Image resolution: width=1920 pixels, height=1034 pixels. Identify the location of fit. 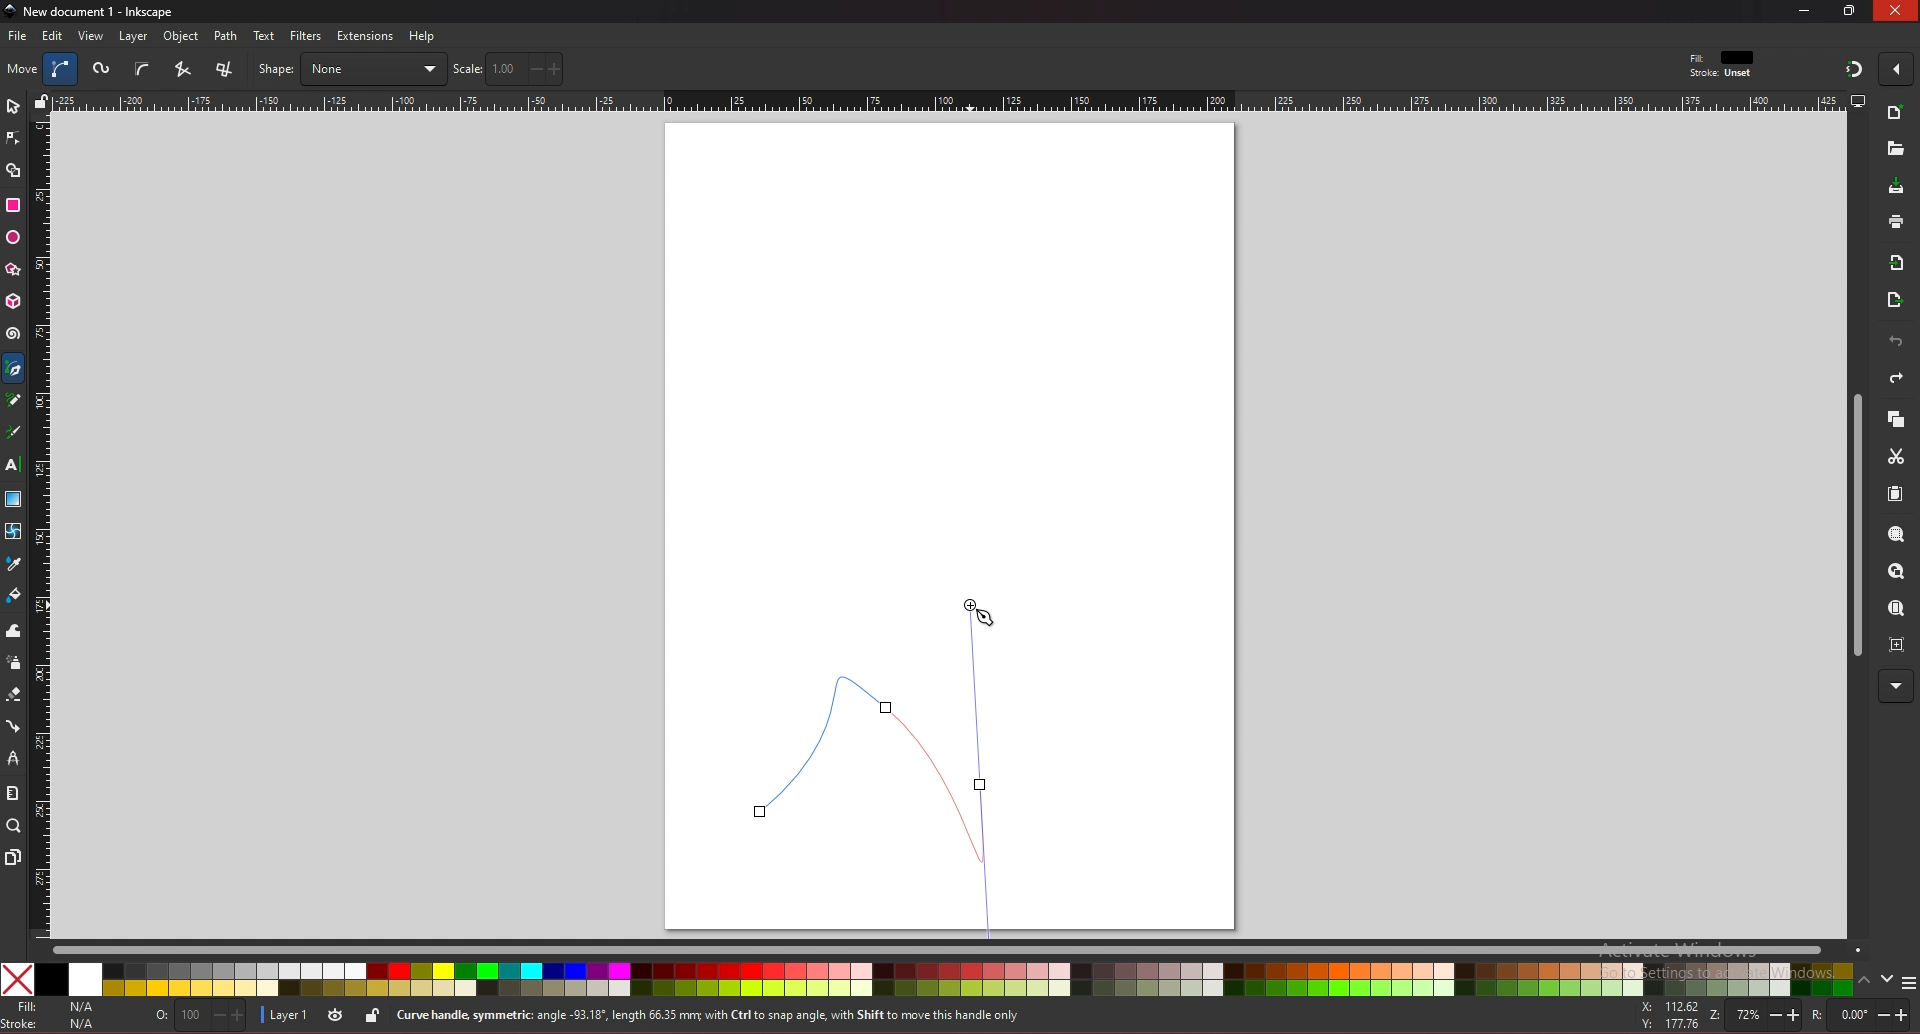
(1724, 58).